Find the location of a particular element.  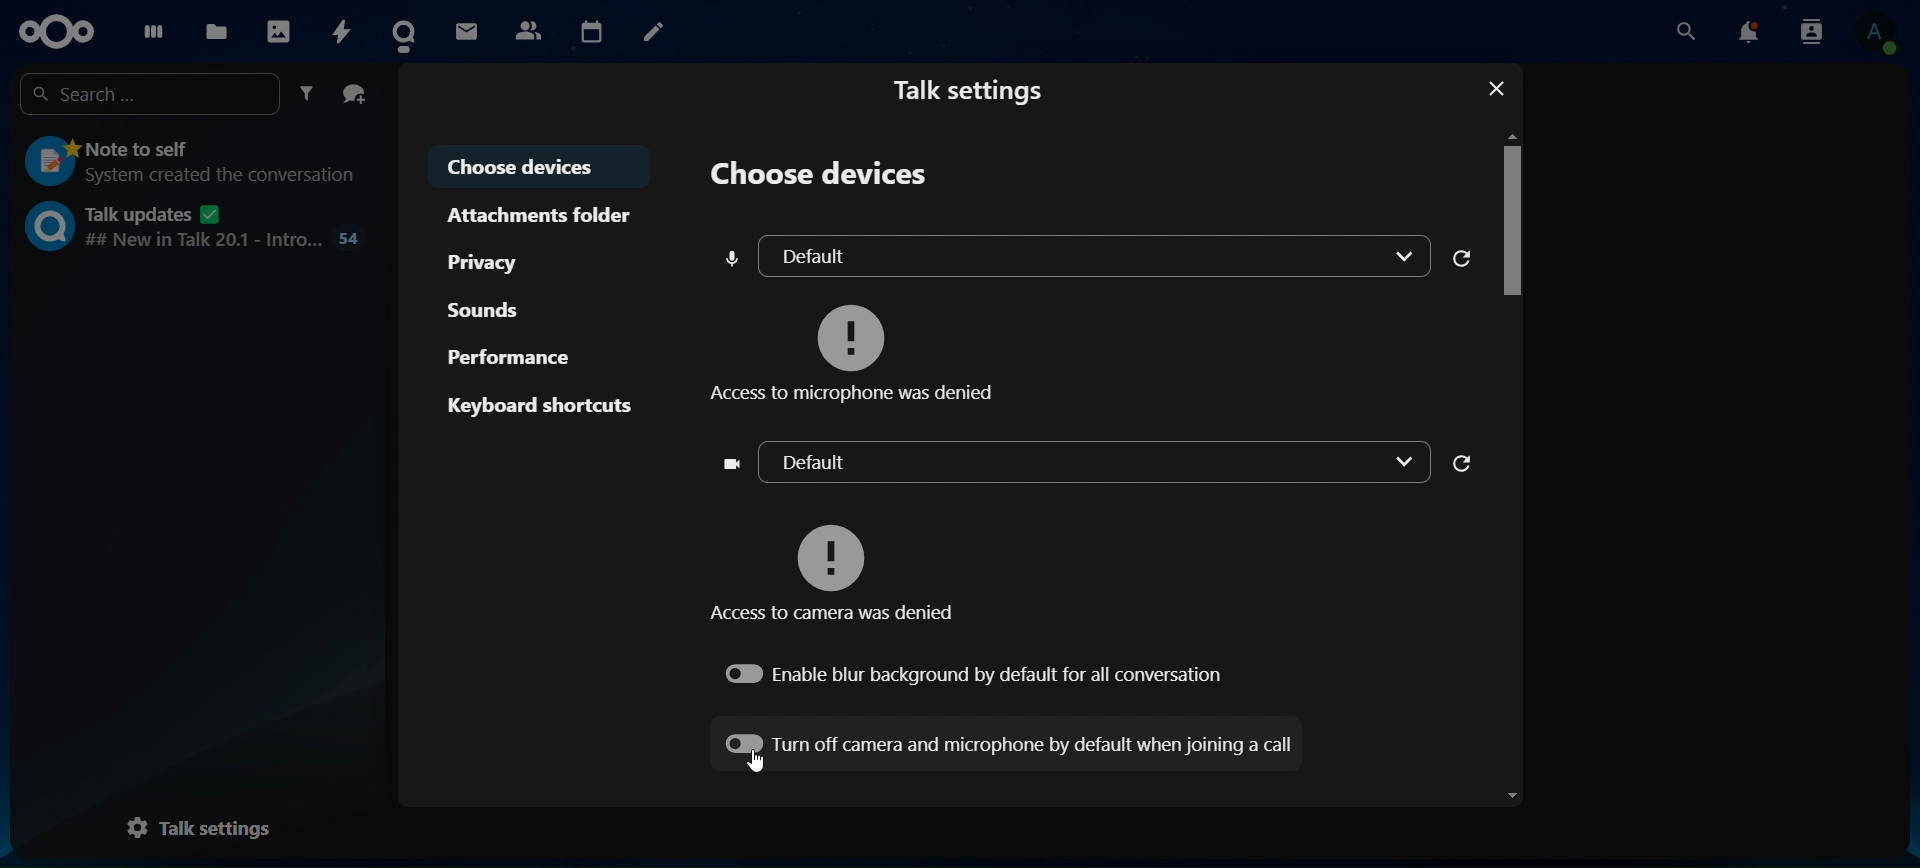

talk settings is located at coordinates (194, 829).